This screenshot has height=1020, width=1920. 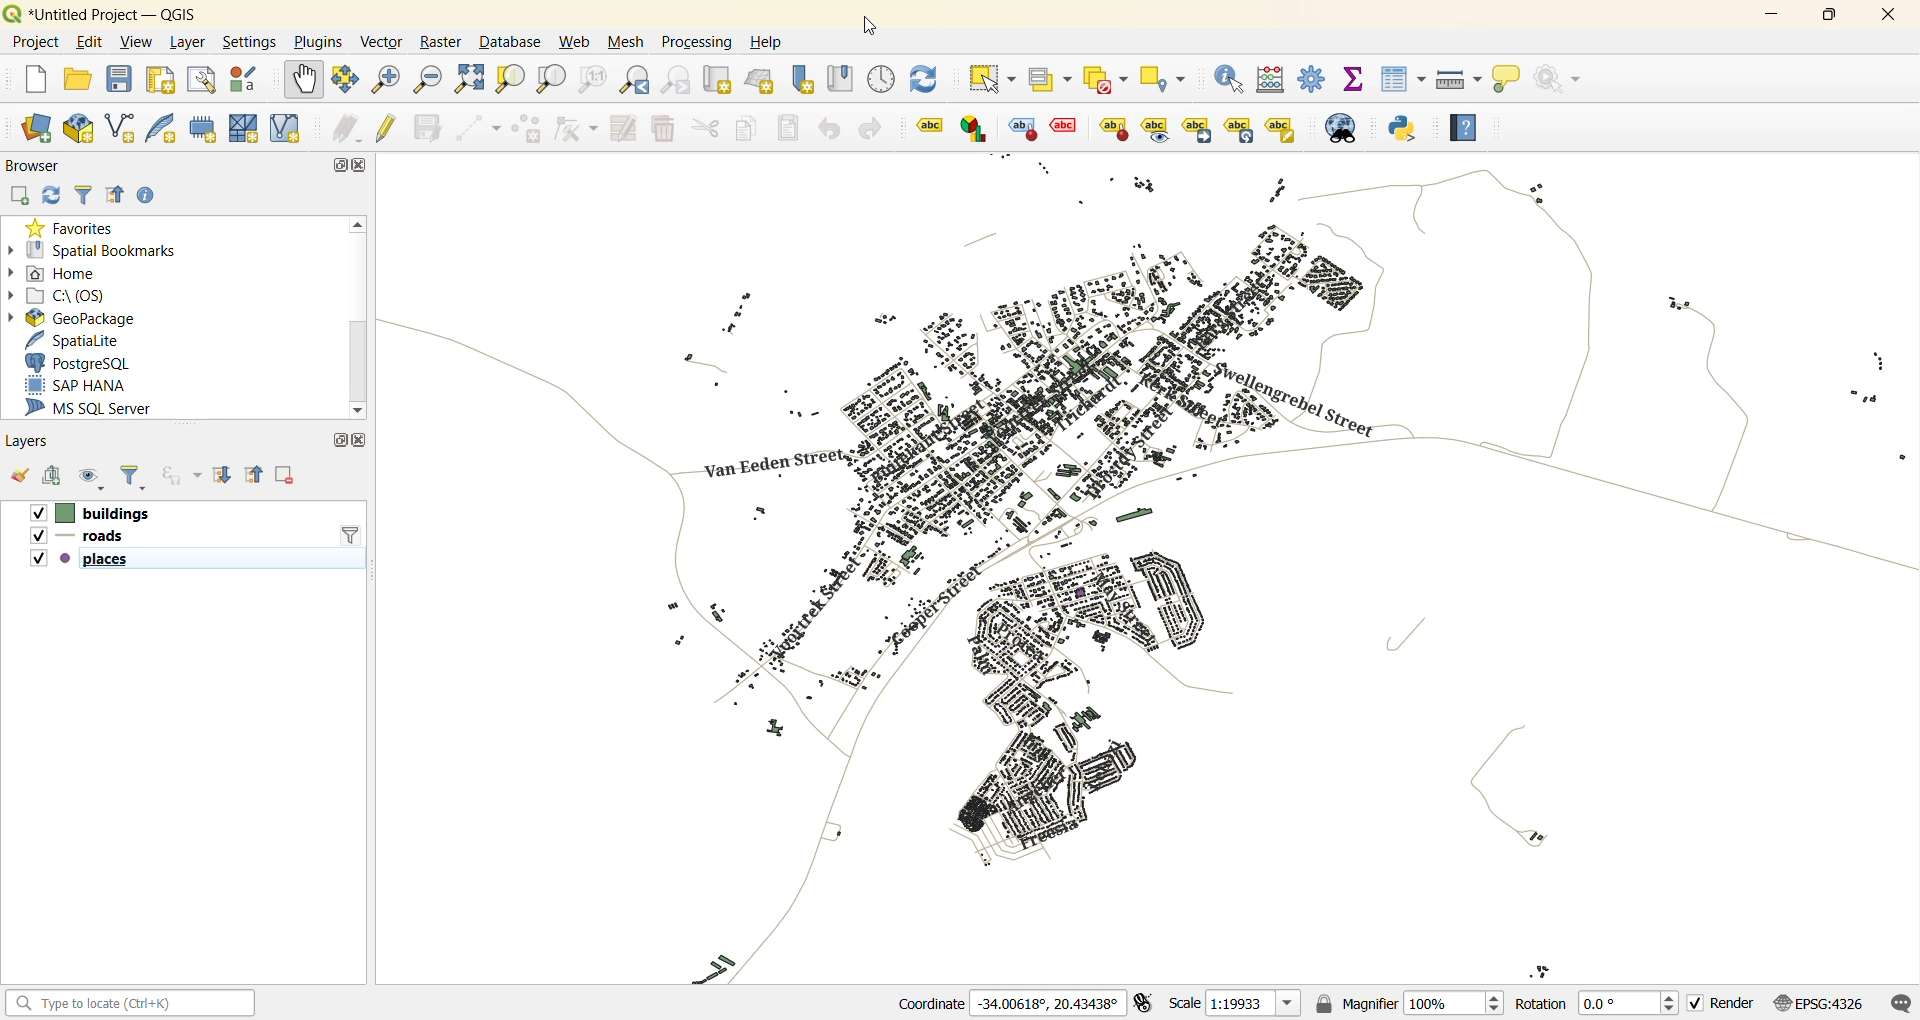 What do you see at coordinates (876, 129) in the screenshot?
I see `redo` at bounding box center [876, 129].